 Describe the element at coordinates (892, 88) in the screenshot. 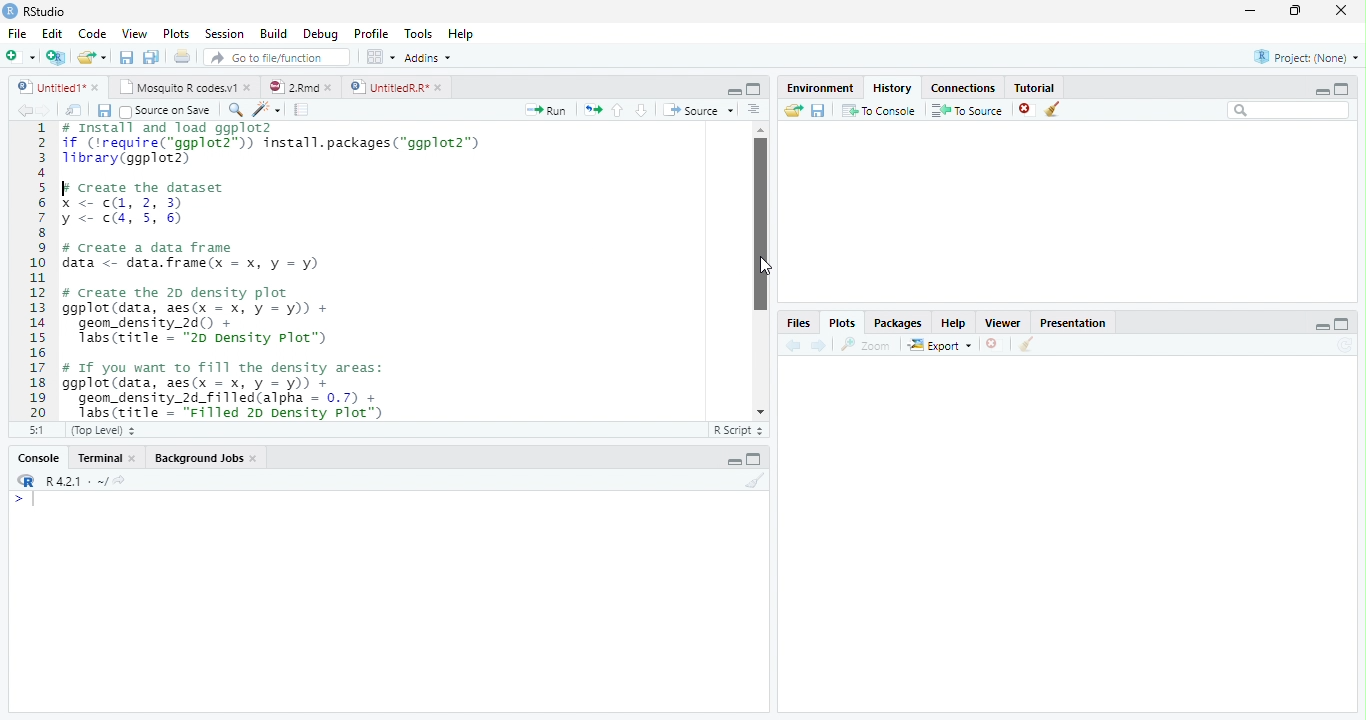

I see `History` at that location.